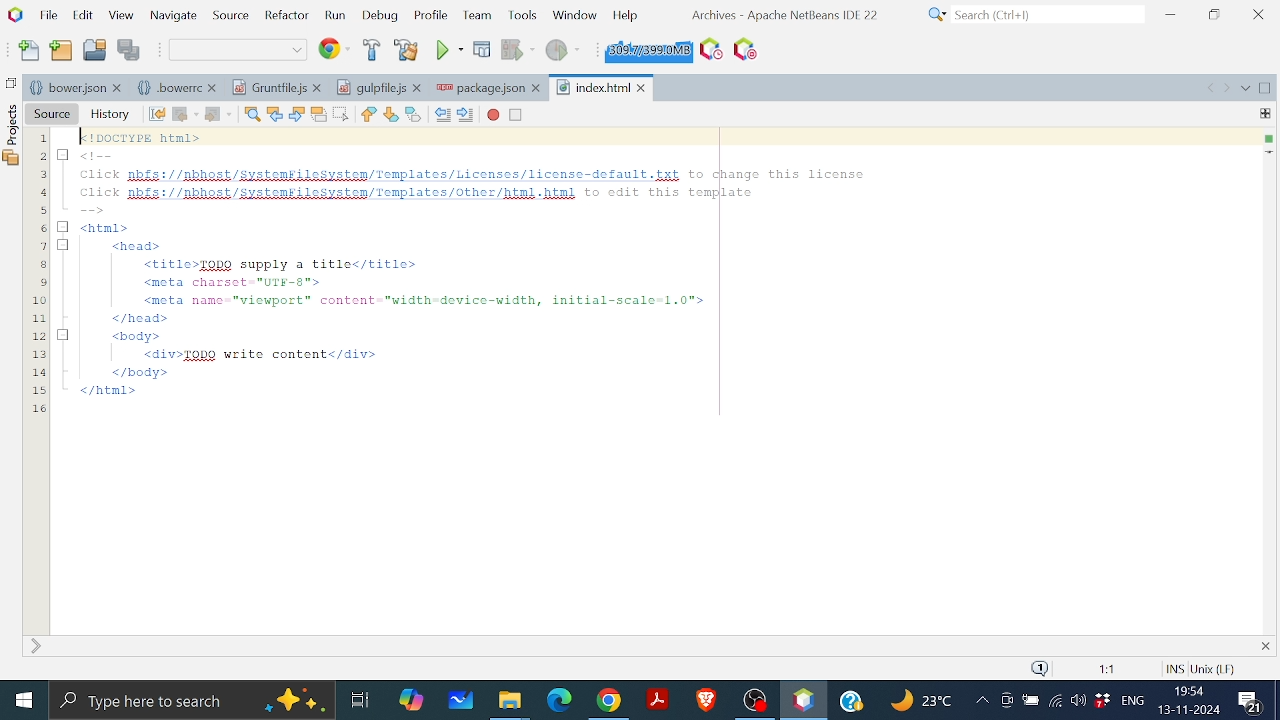  What do you see at coordinates (1258, 15) in the screenshot?
I see `Close` at bounding box center [1258, 15].